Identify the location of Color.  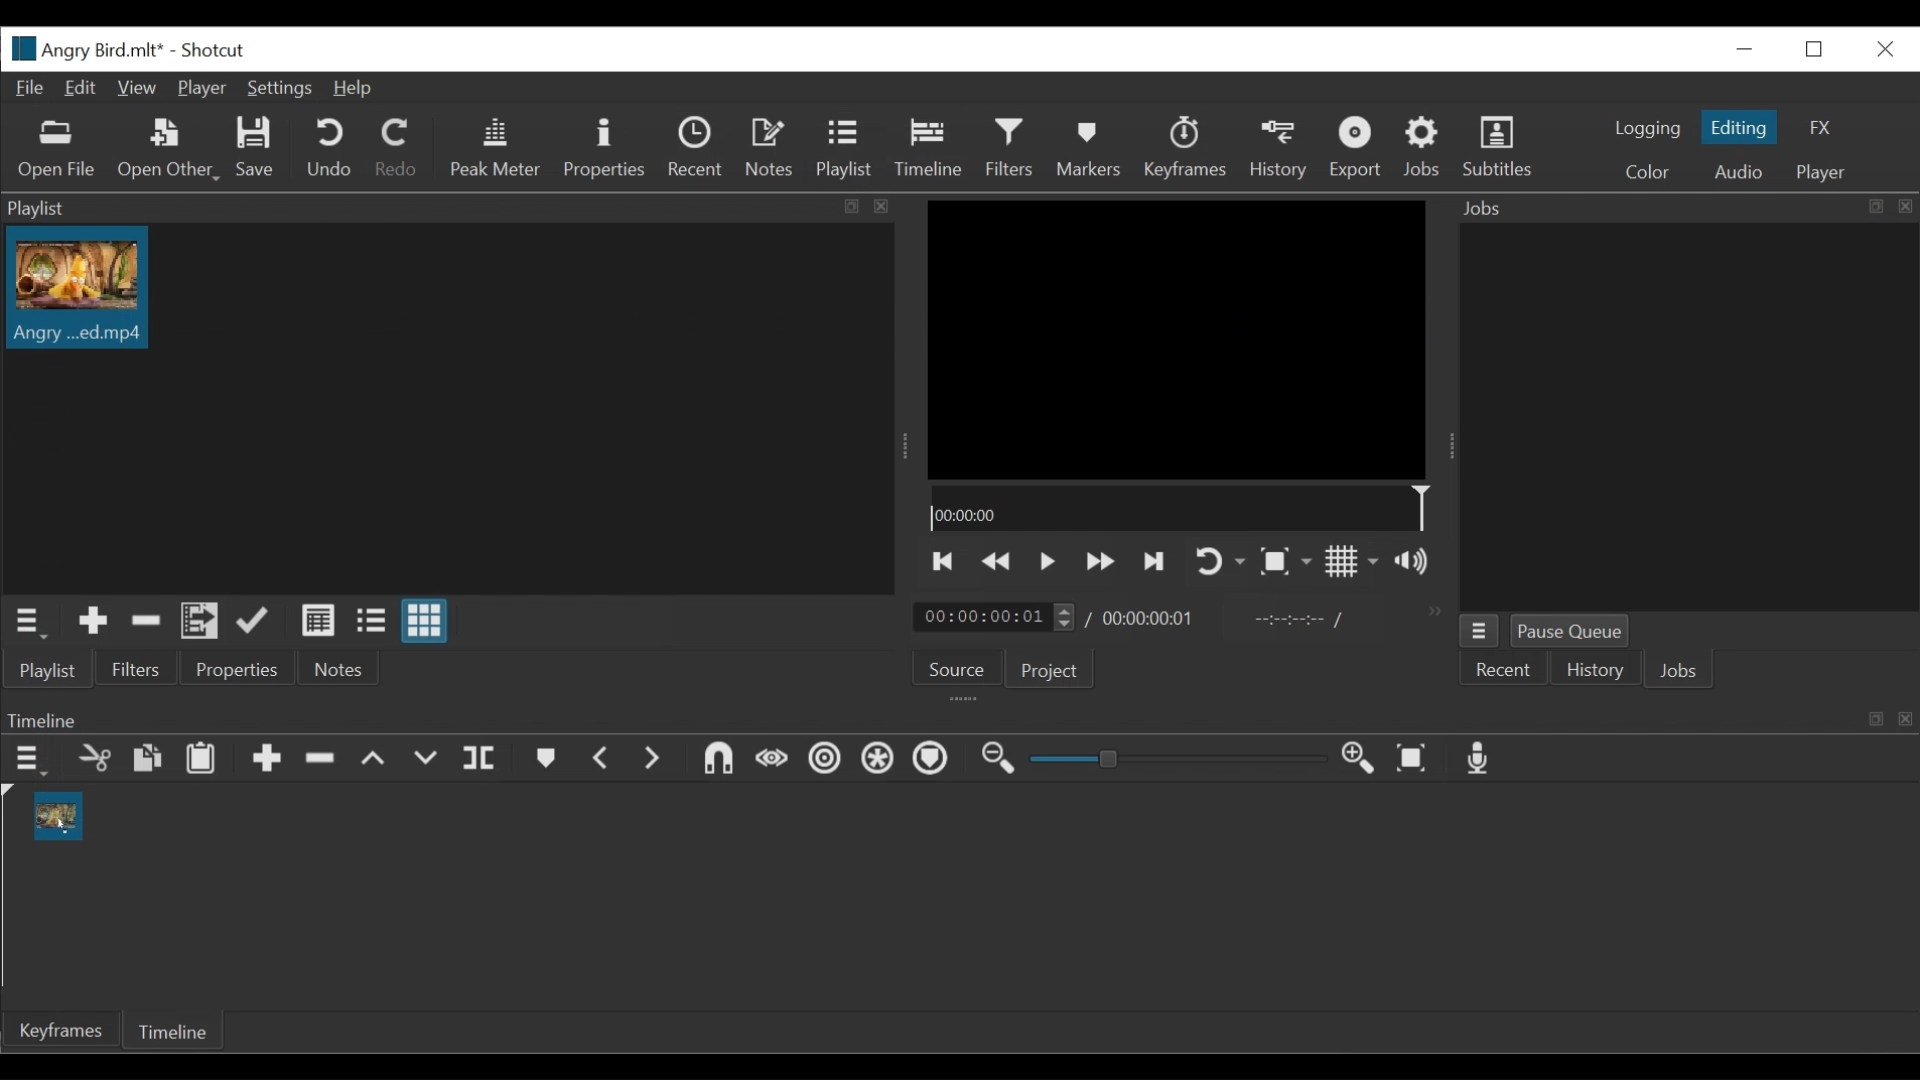
(1648, 170).